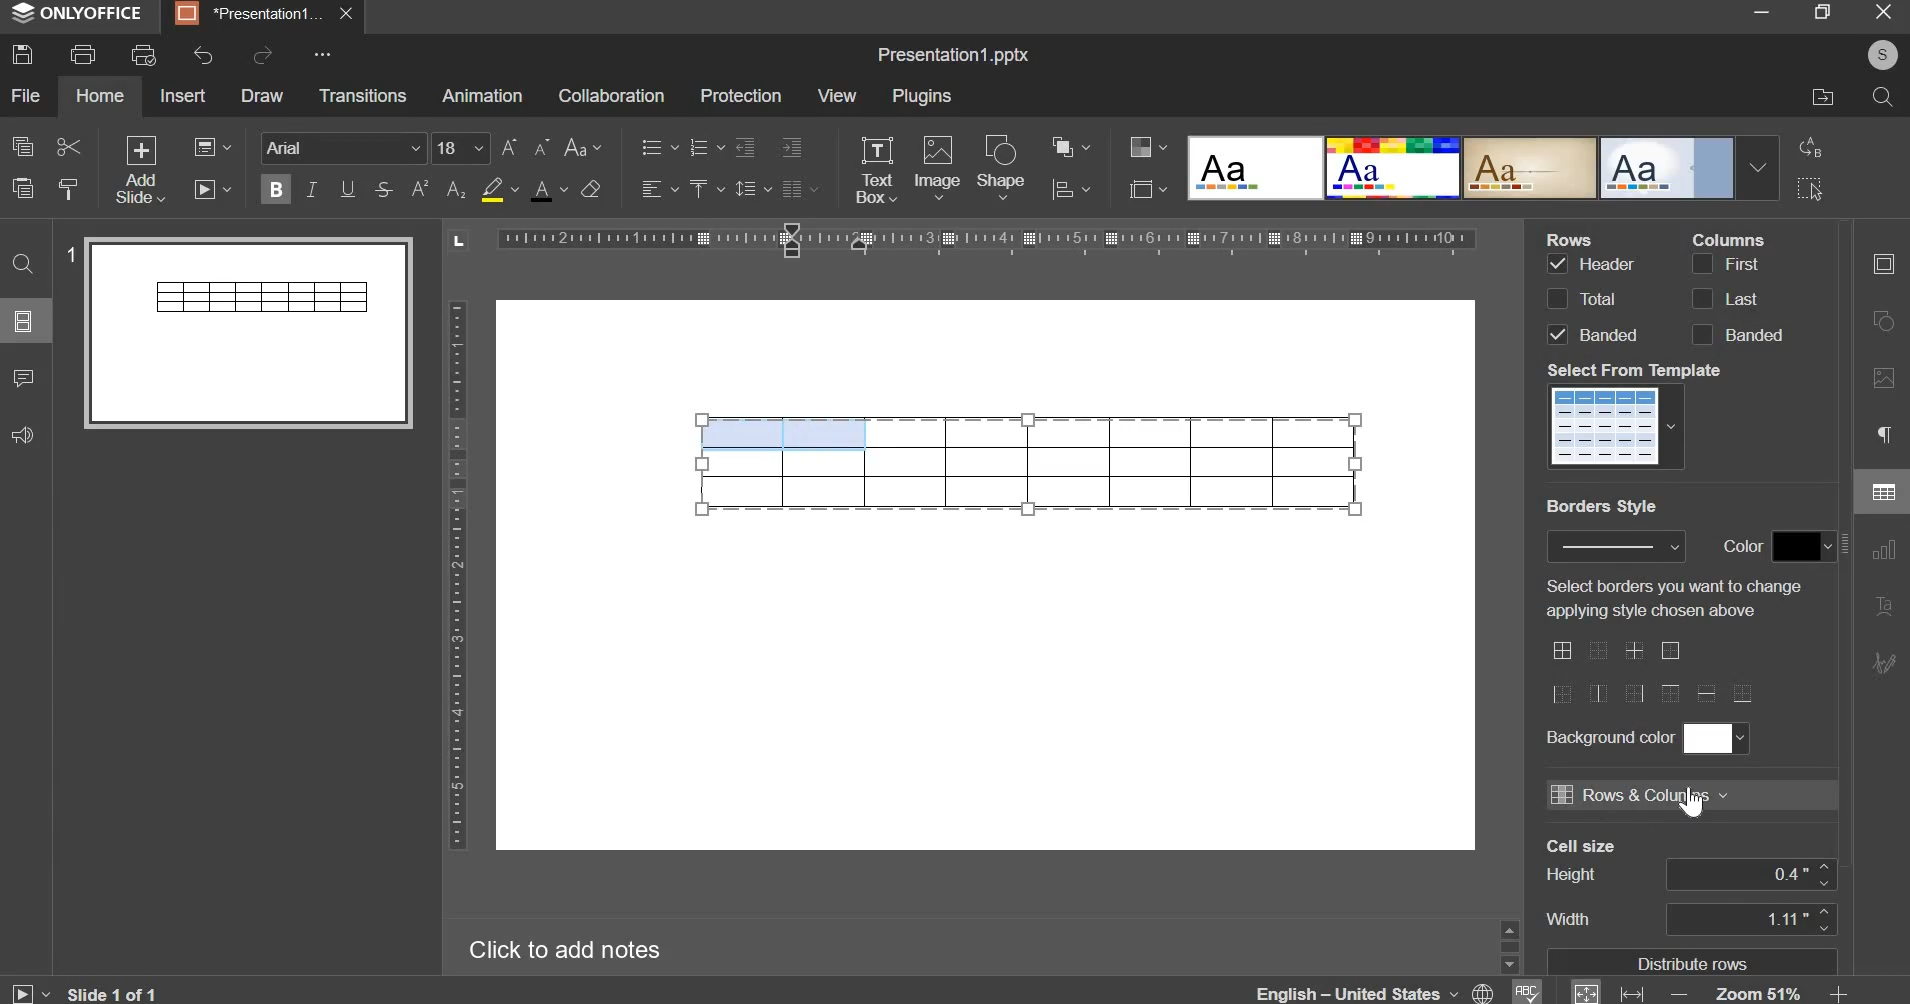 Image resolution: width=1910 pixels, height=1004 pixels. I want to click on redo, so click(262, 55).